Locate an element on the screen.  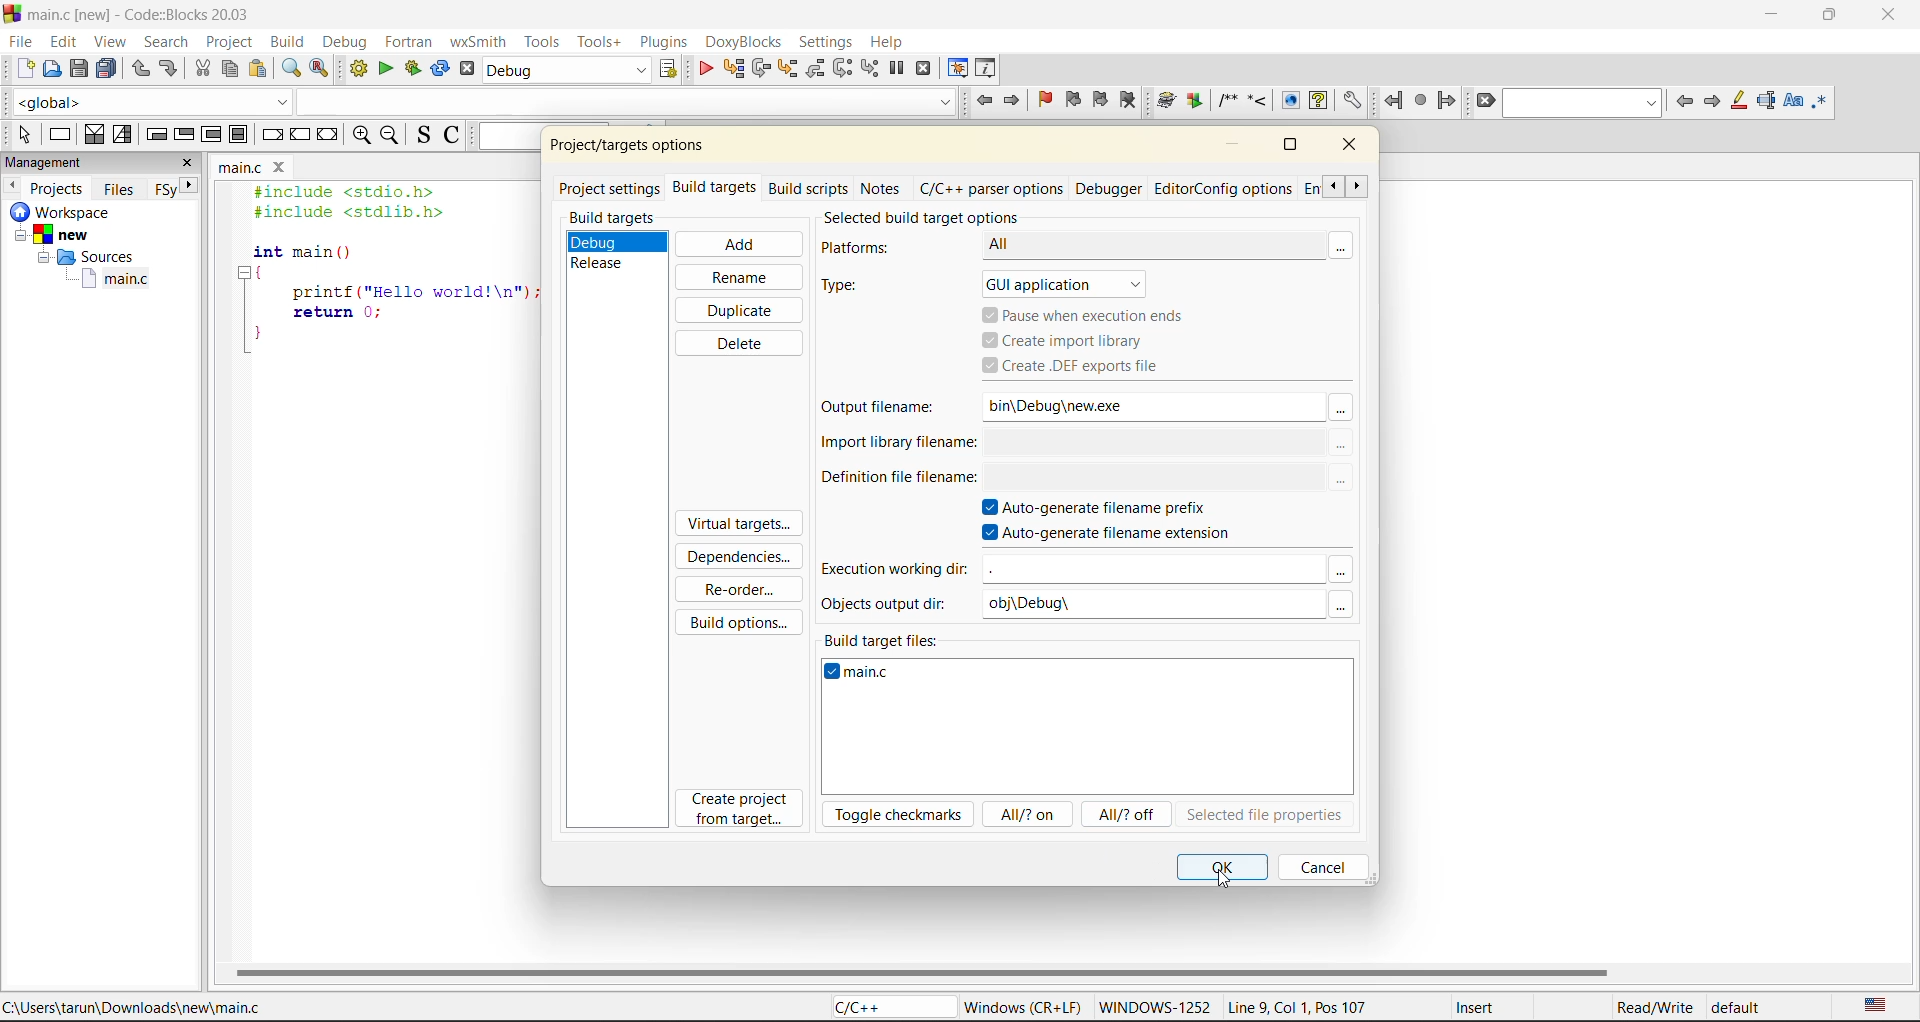
zoom in is located at coordinates (360, 138).